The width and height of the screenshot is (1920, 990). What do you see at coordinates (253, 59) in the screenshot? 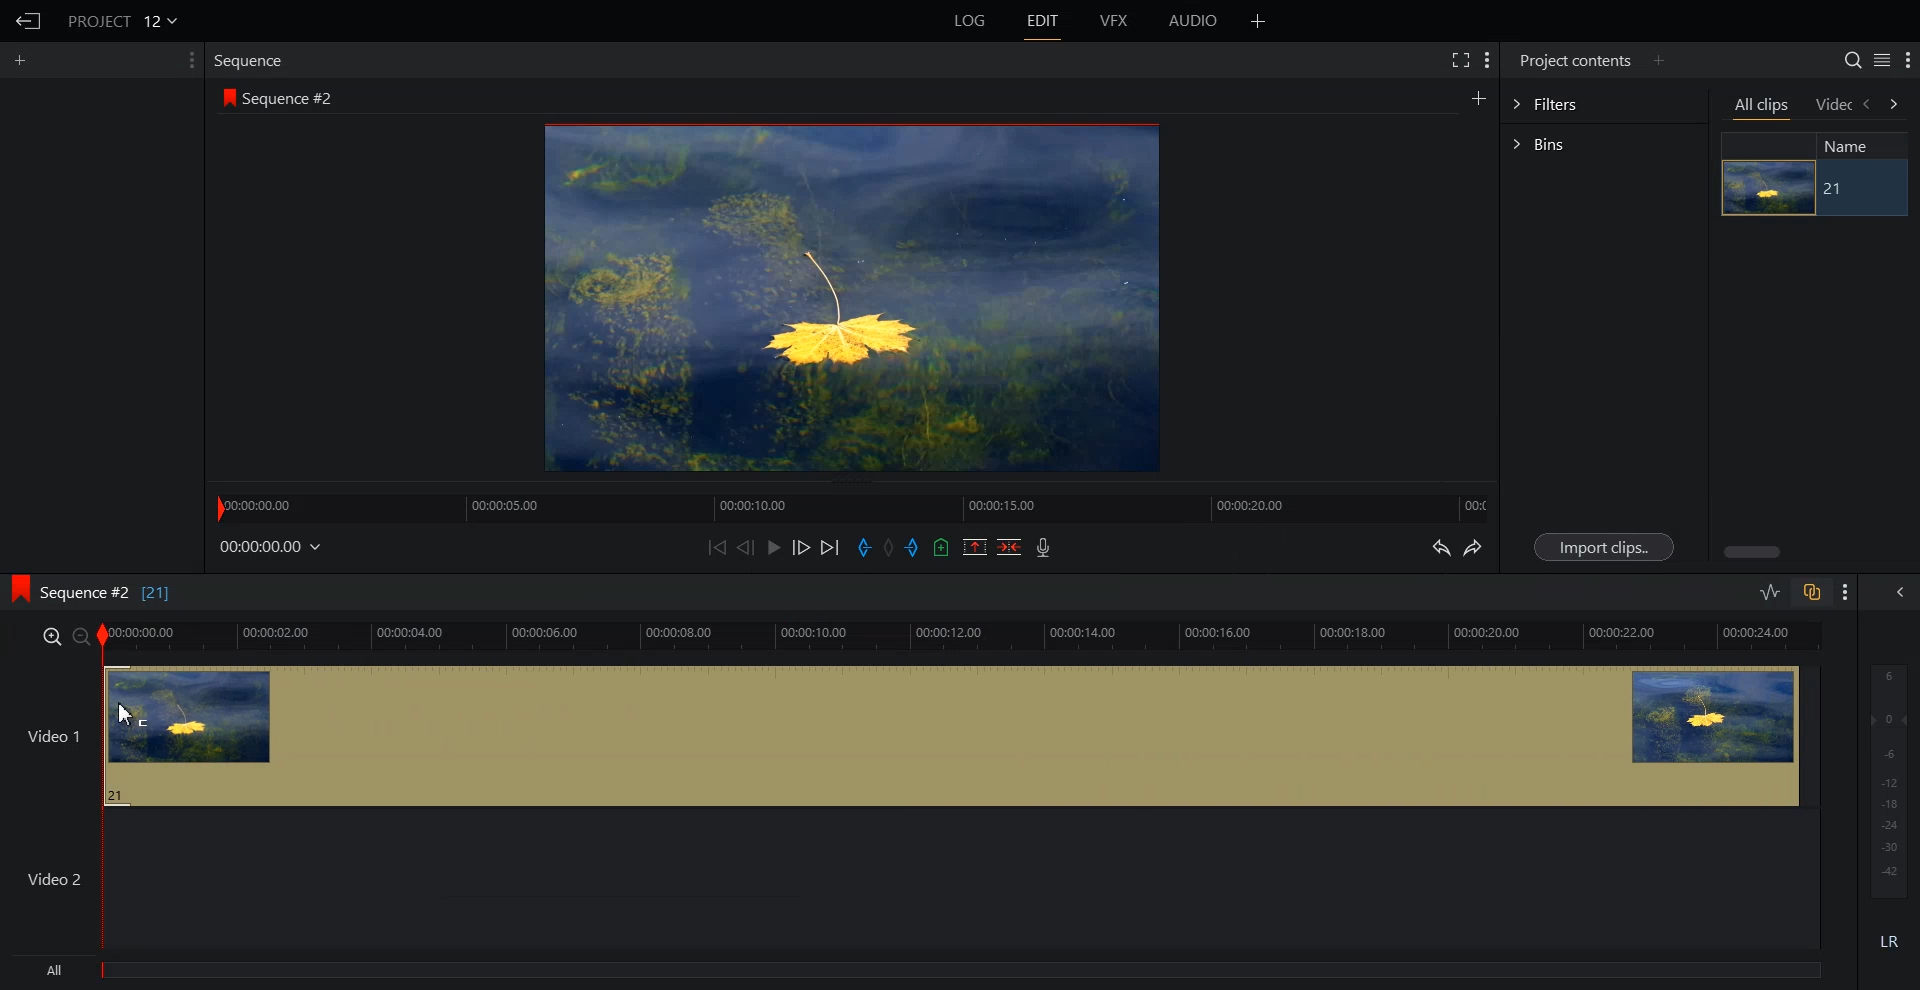
I see `Sequence` at bounding box center [253, 59].